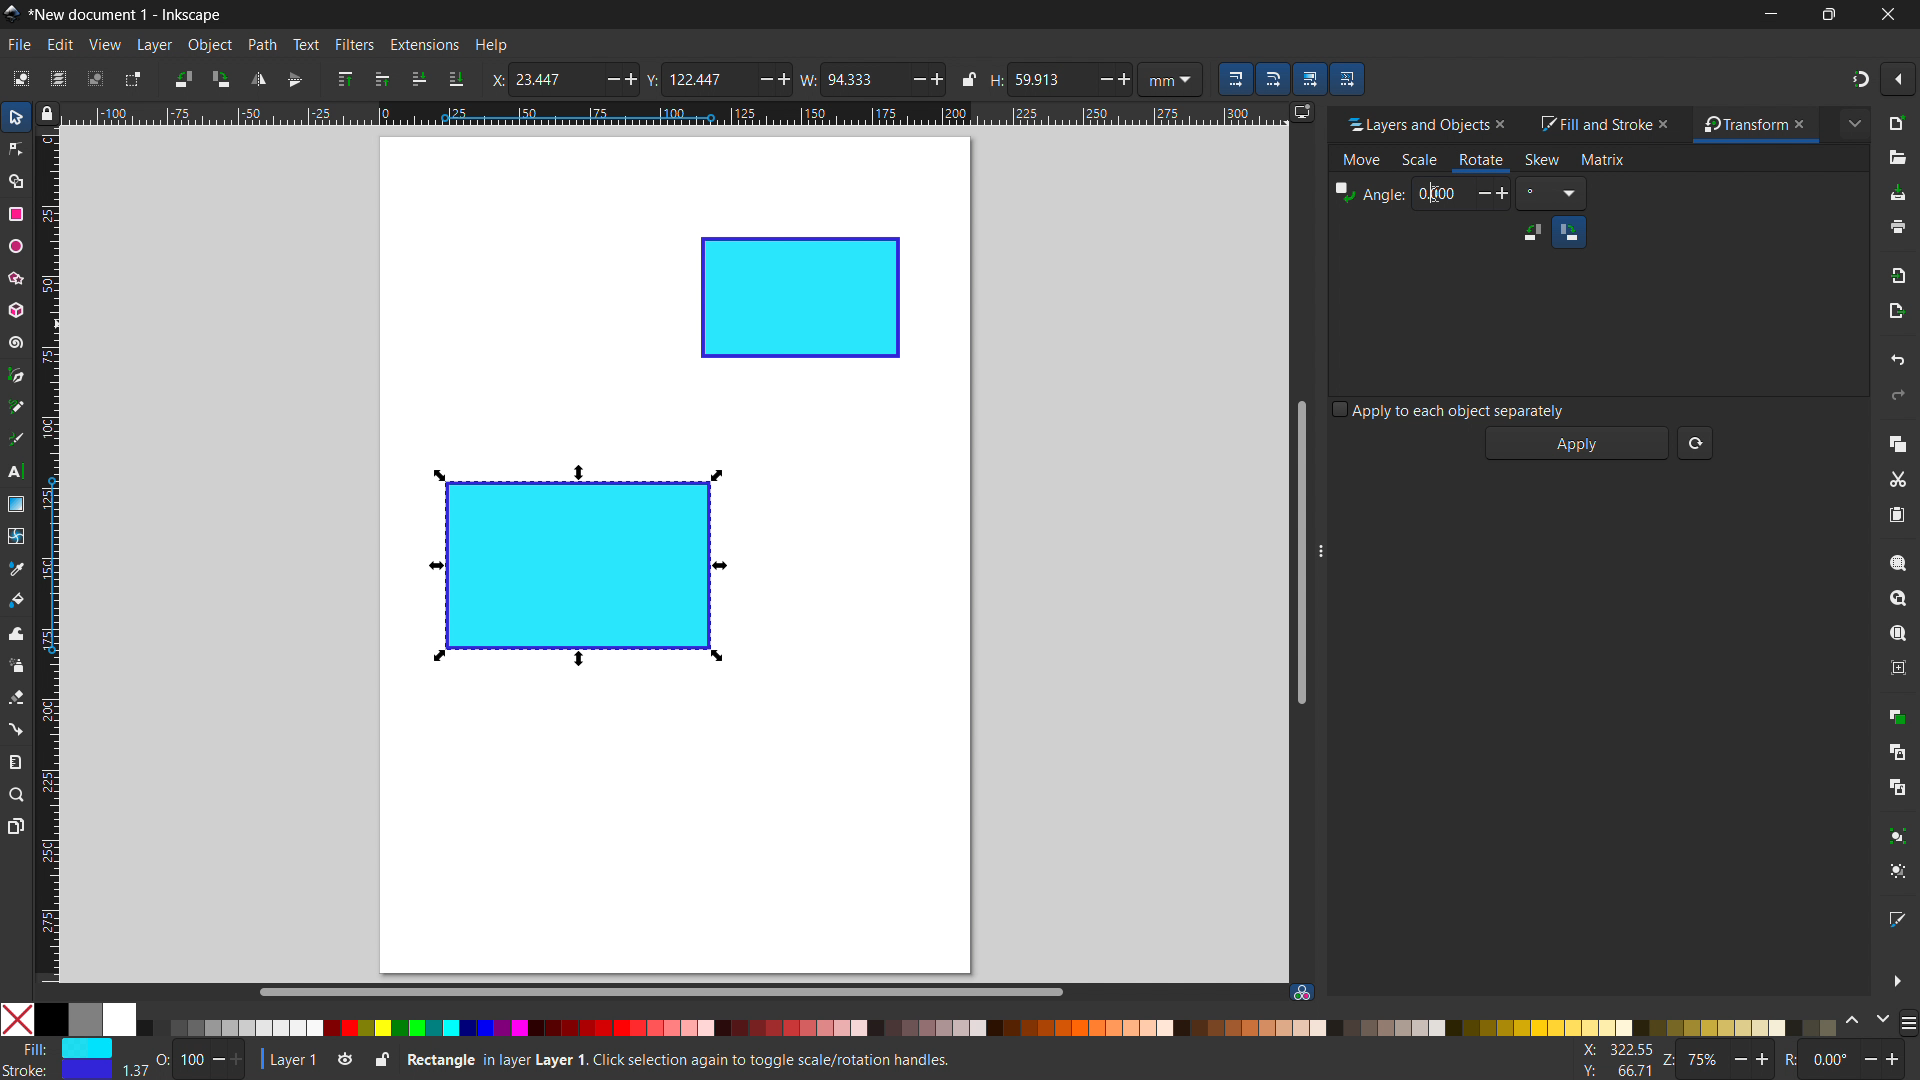 The image size is (1920, 1080). I want to click on ellipse tool, so click(15, 245).